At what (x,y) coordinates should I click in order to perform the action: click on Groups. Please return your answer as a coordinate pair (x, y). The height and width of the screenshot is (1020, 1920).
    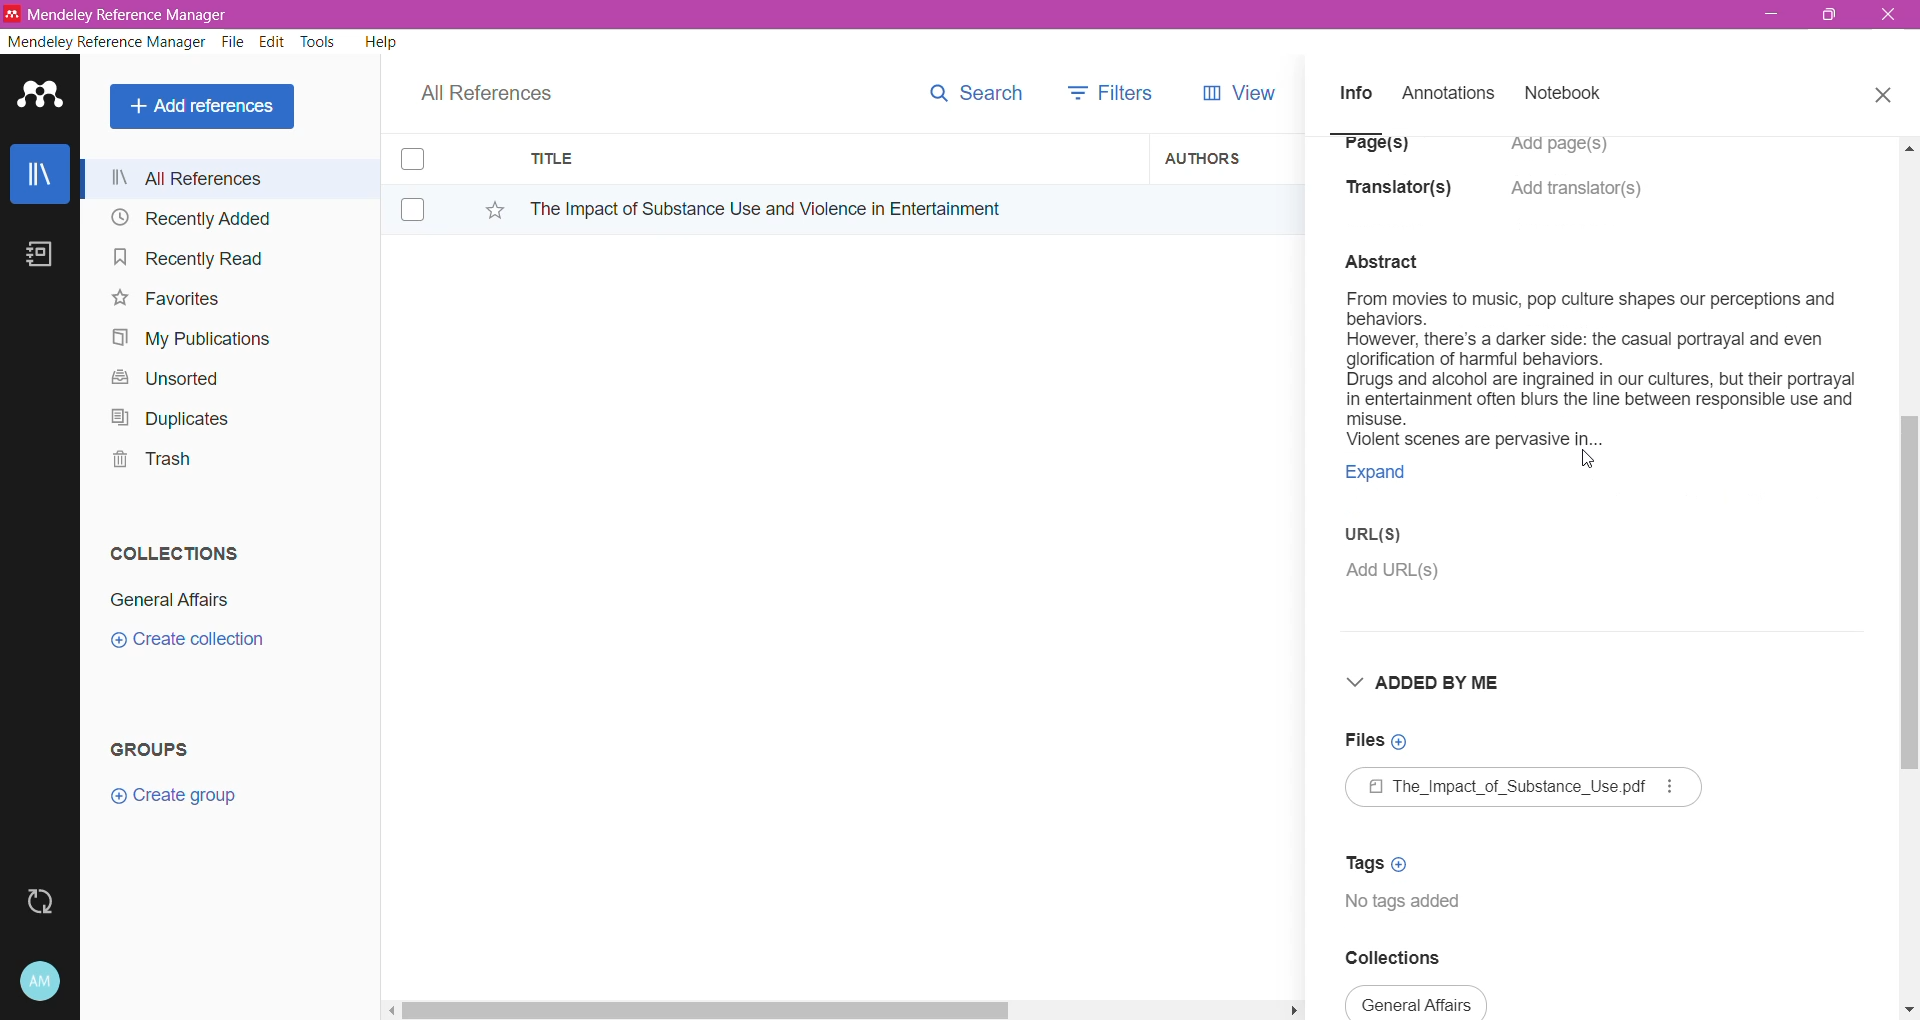
    Looking at the image, I should click on (158, 748).